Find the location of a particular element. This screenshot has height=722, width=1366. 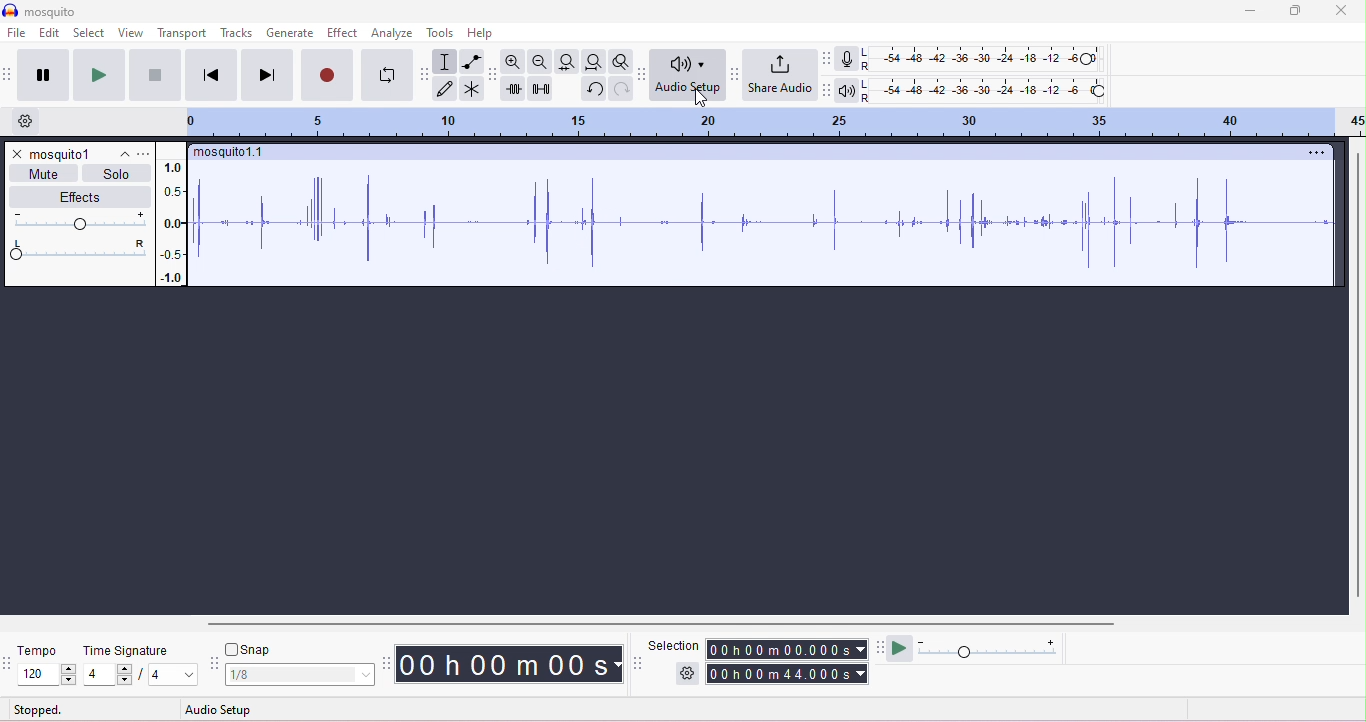

title is located at coordinates (39, 10).